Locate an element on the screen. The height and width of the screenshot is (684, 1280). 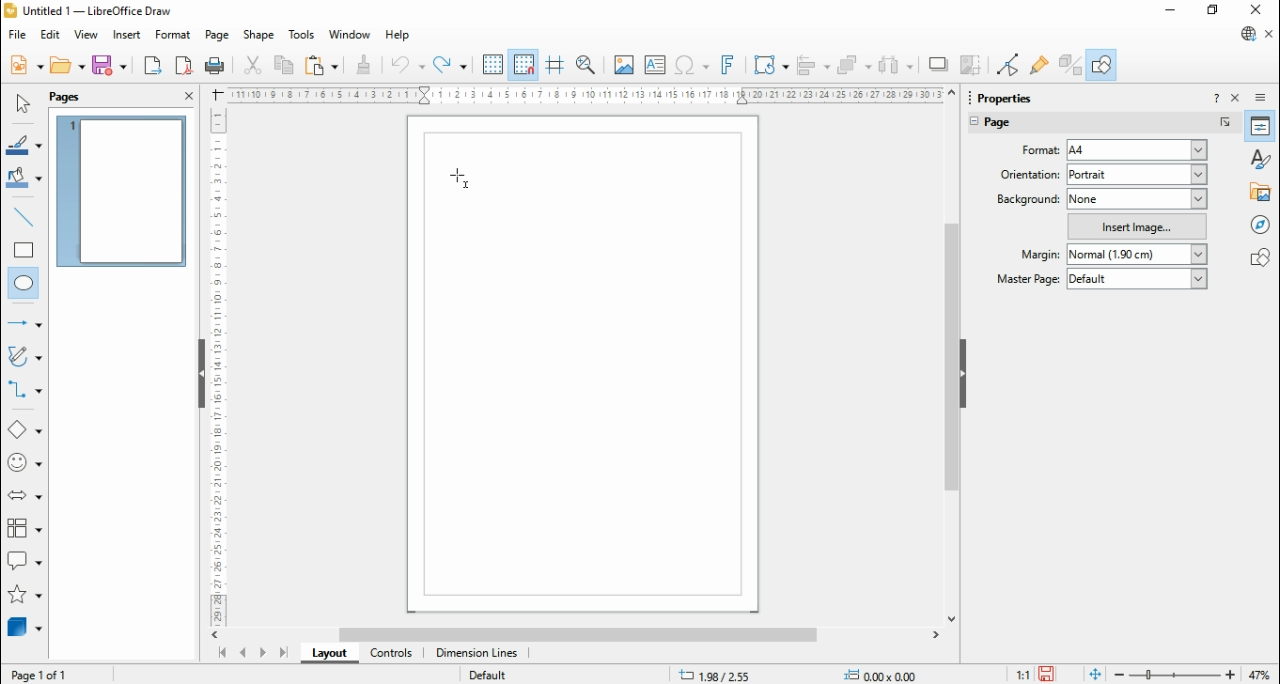
open is located at coordinates (67, 65).